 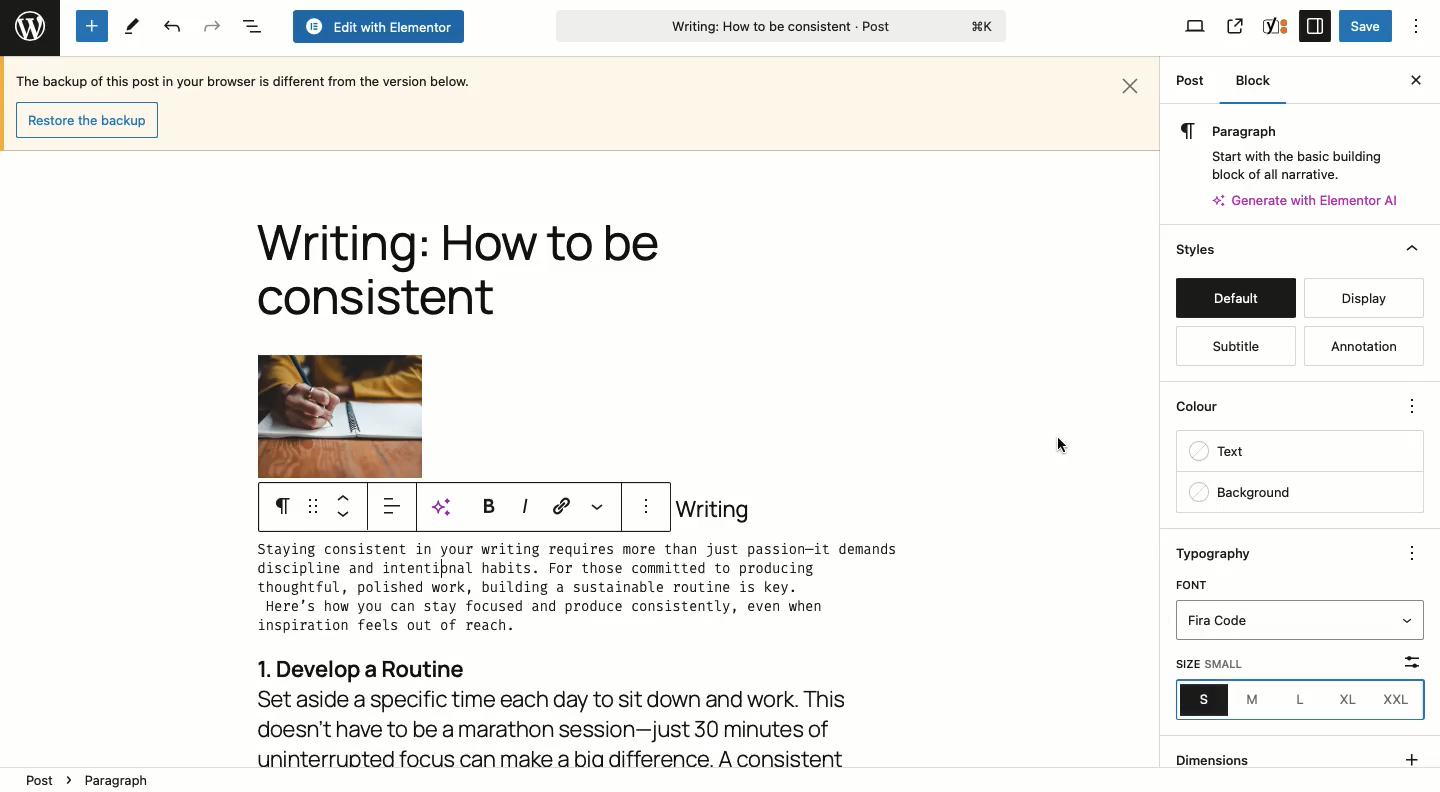 I want to click on Close, so click(x=1132, y=83).